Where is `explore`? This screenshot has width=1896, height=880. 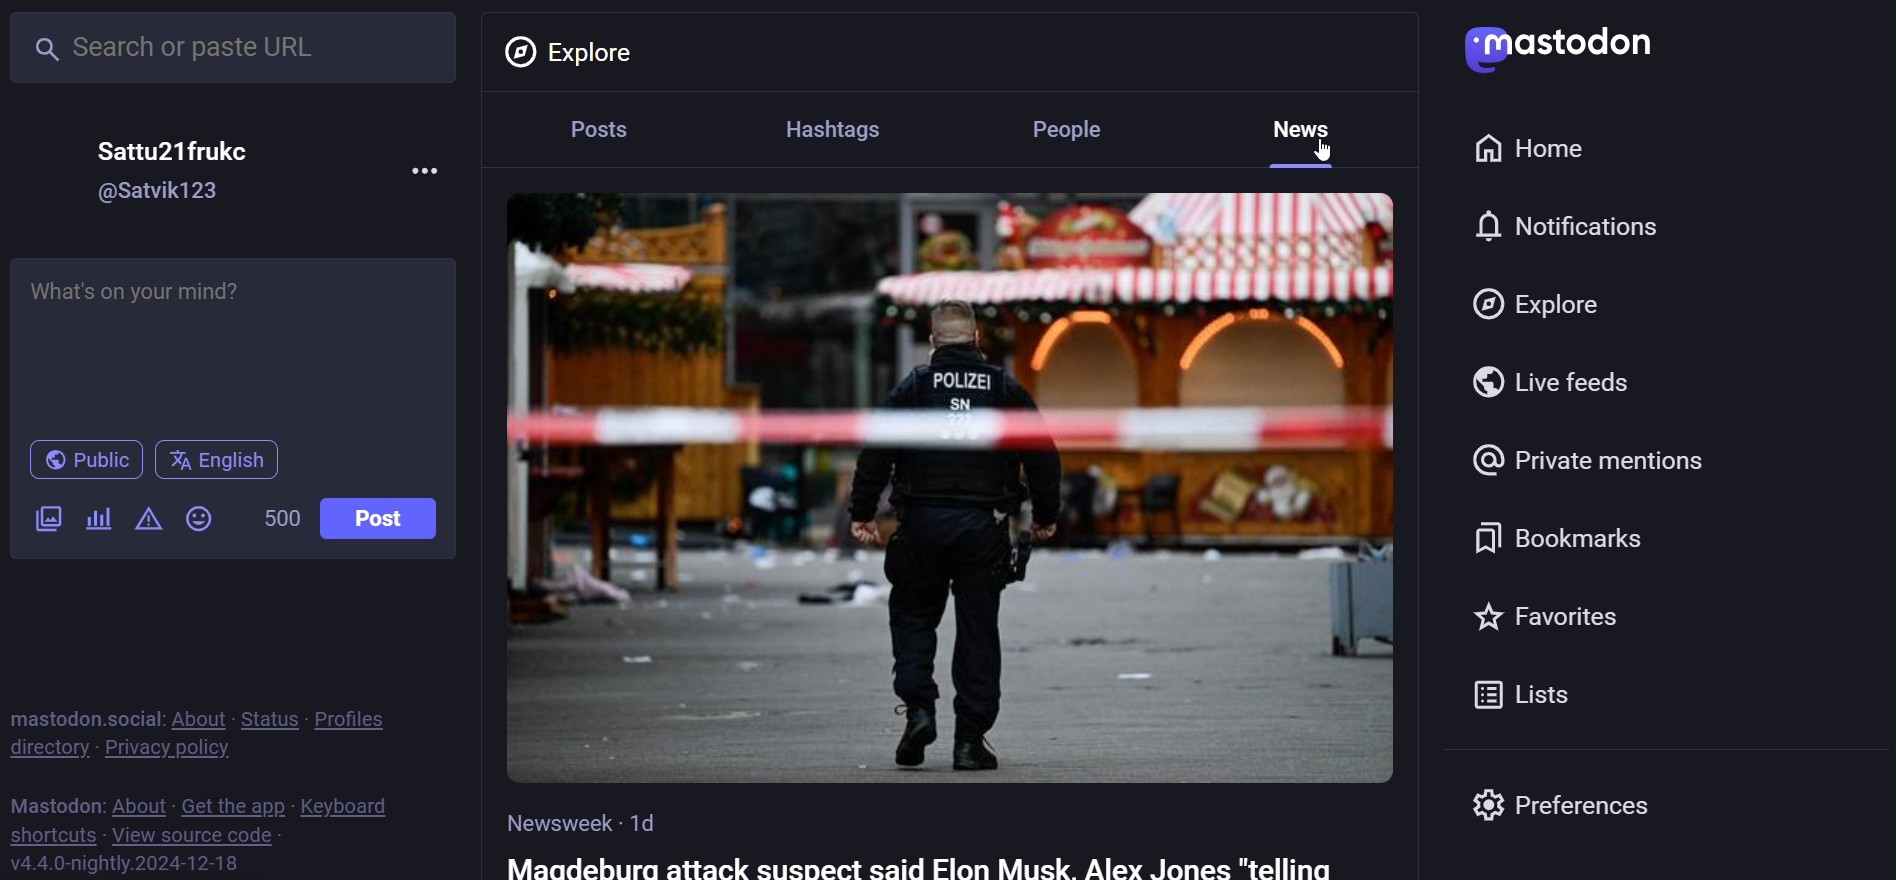 explore is located at coordinates (577, 51).